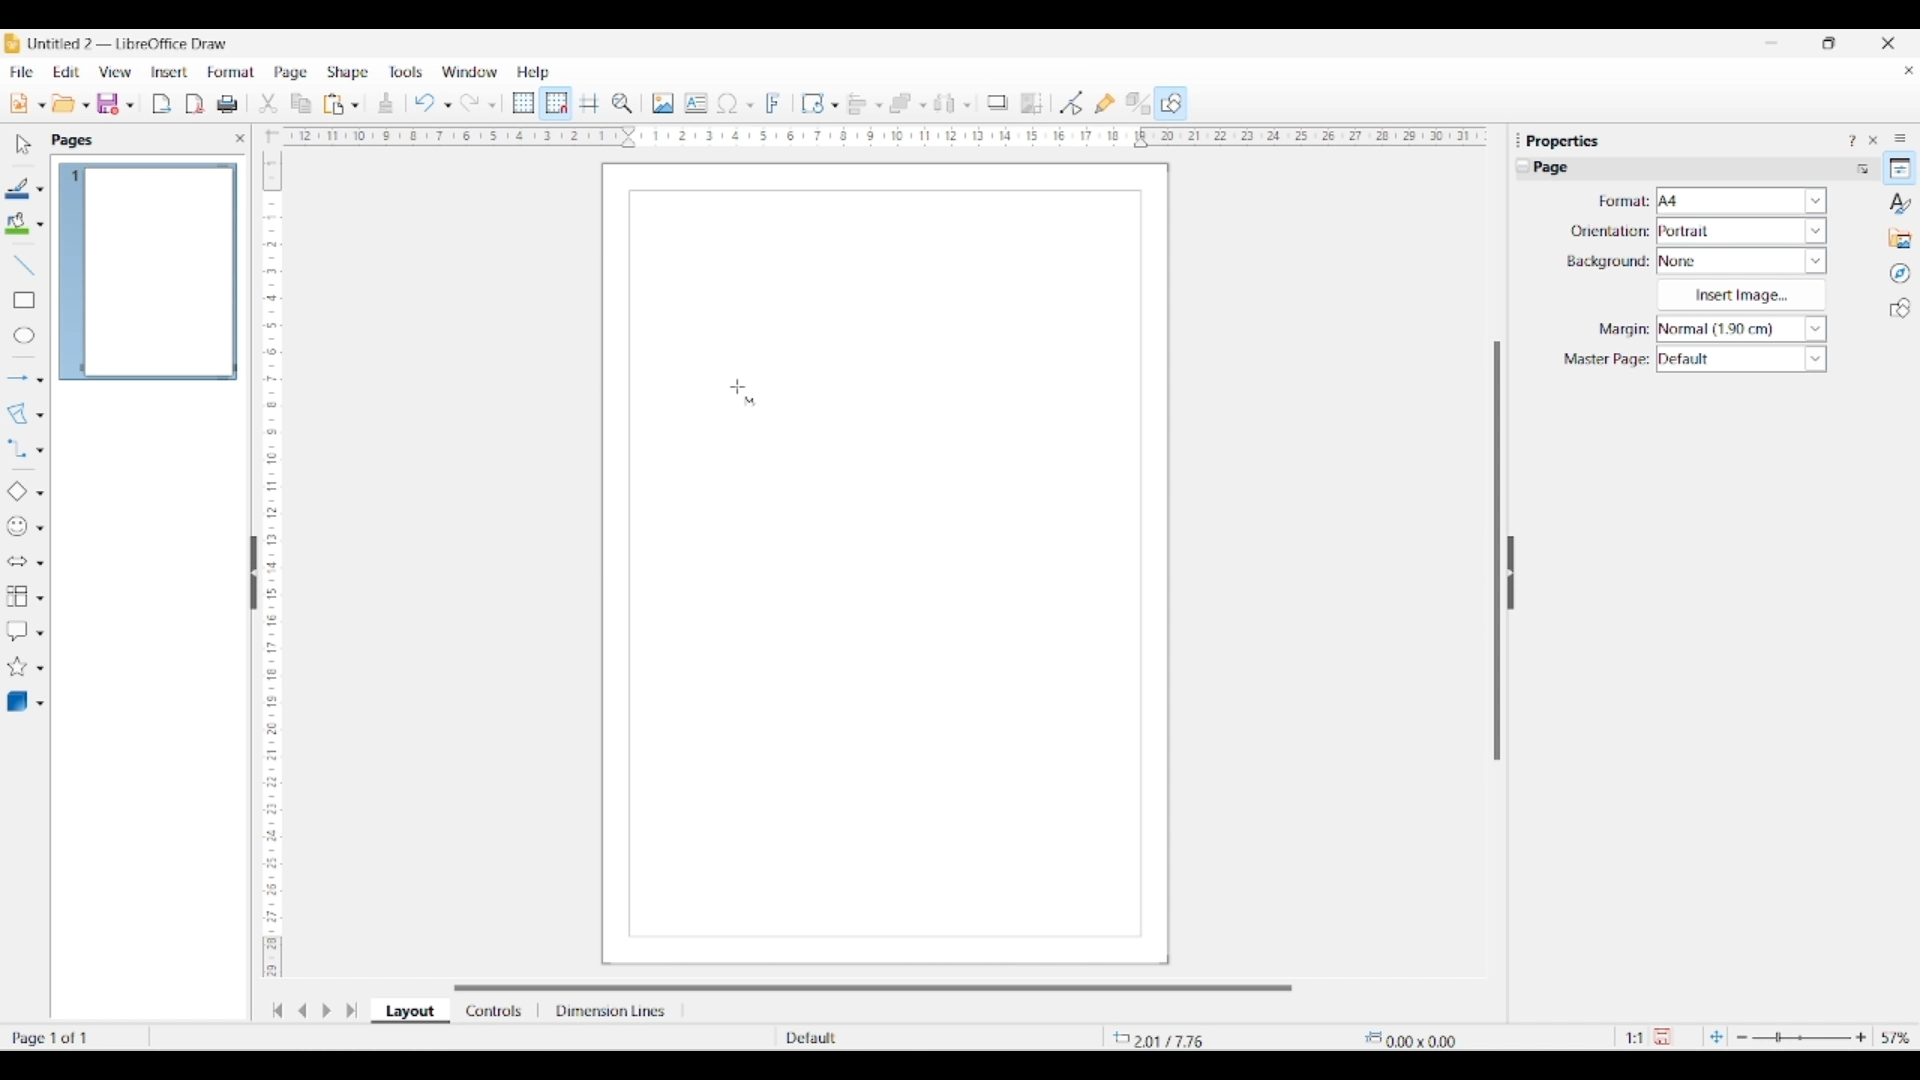 The width and height of the screenshot is (1920, 1080). What do you see at coordinates (16, 492) in the screenshot?
I see `Selected basic shape` at bounding box center [16, 492].